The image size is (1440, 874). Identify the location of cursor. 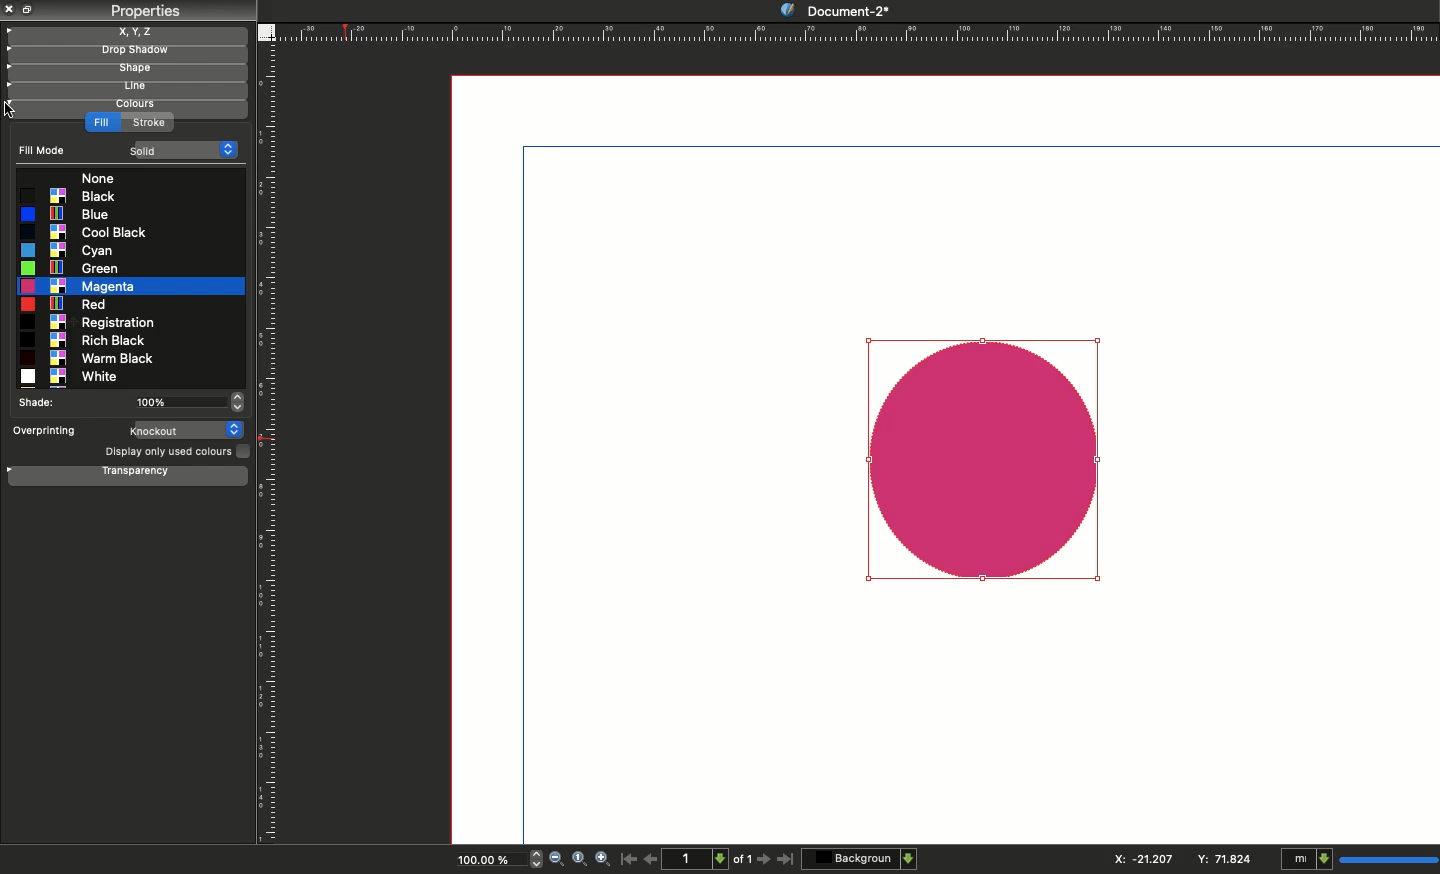
(9, 112).